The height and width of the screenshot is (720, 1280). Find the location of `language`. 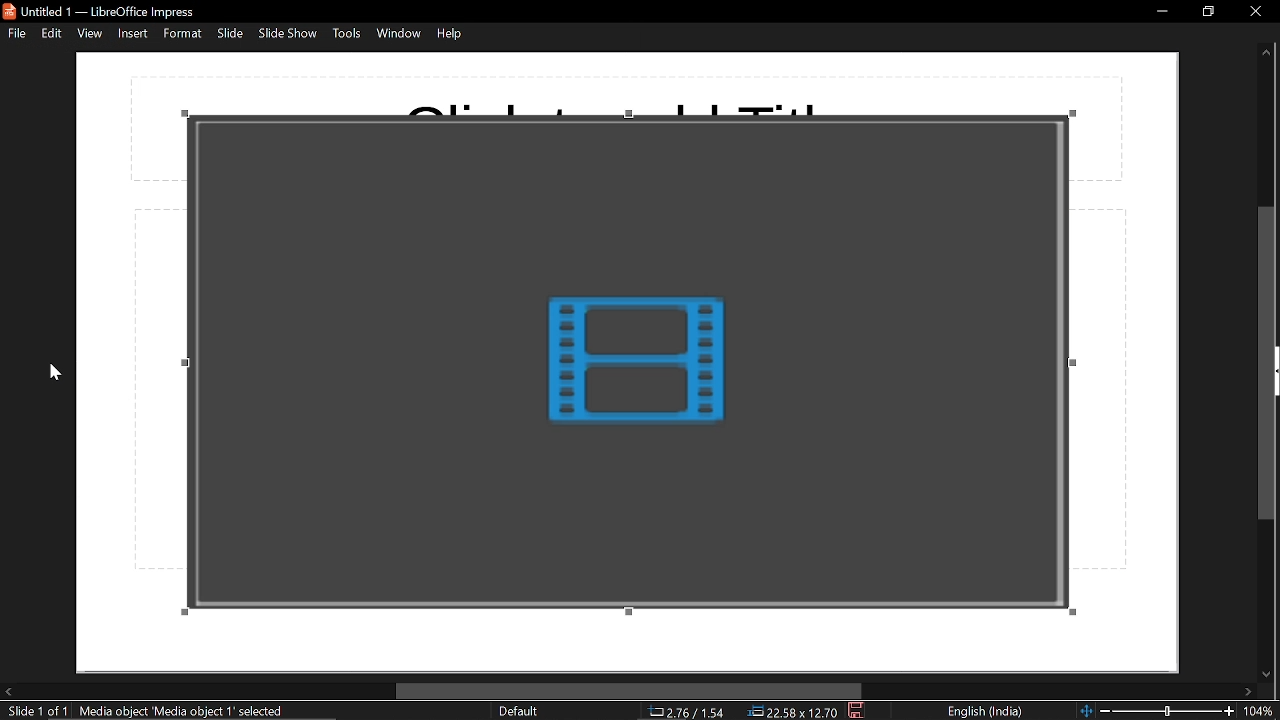

language is located at coordinates (986, 712).